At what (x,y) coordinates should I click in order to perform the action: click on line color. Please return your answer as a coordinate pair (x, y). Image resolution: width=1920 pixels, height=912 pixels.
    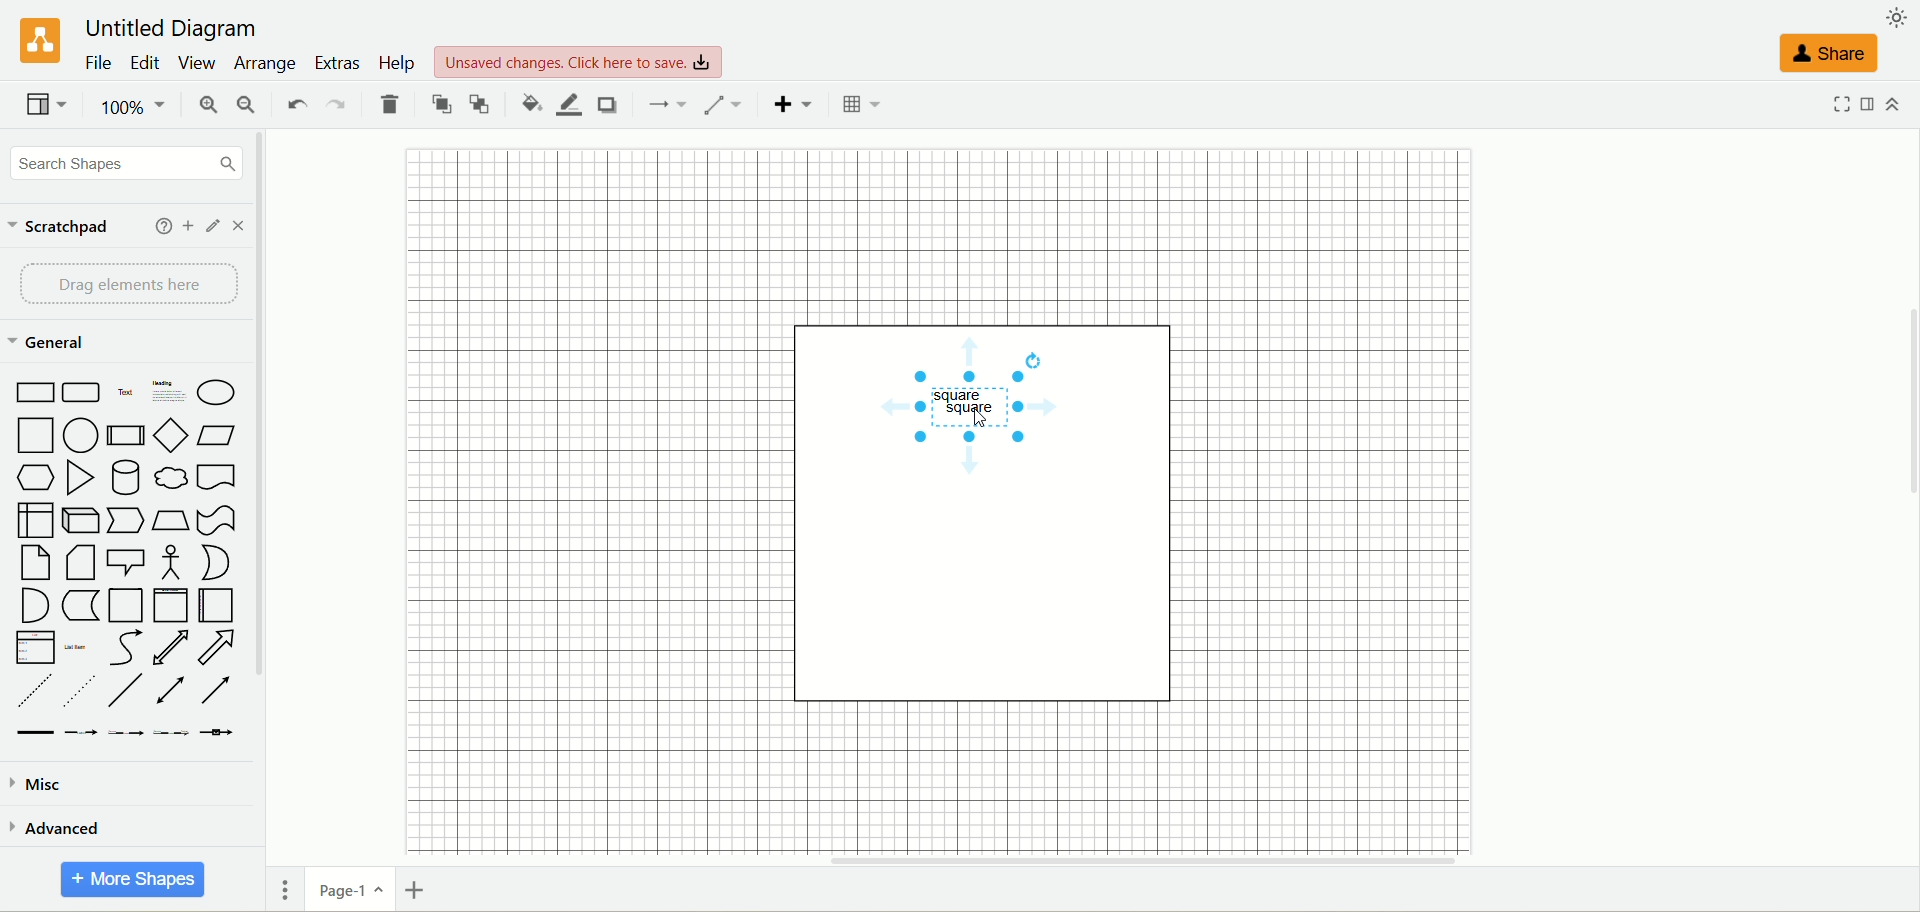
    Looking at the image, I should click on (568, 104).